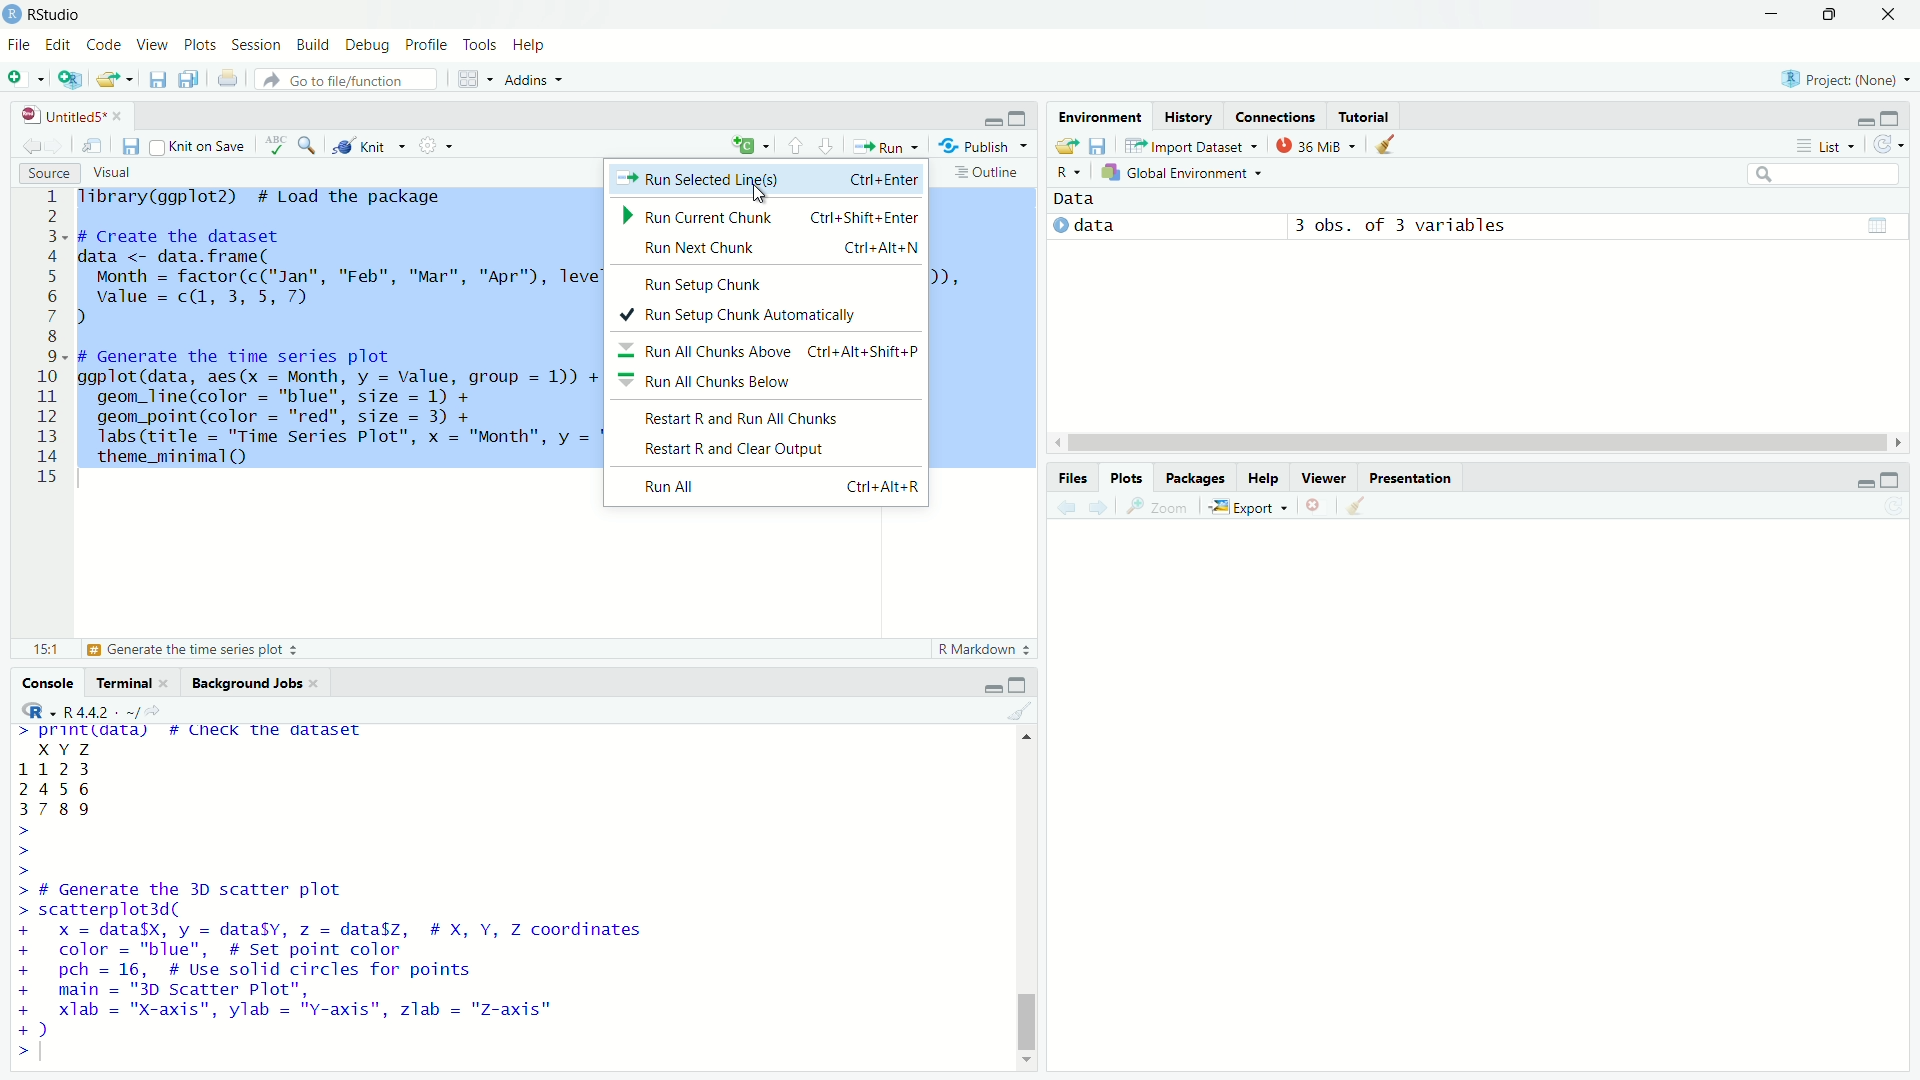 The width and height of the screenshot is (1920, 1080). What do you see at coordinates (369, 45) in the screenshot?
I see `debug` at bounding box center [369, 45].